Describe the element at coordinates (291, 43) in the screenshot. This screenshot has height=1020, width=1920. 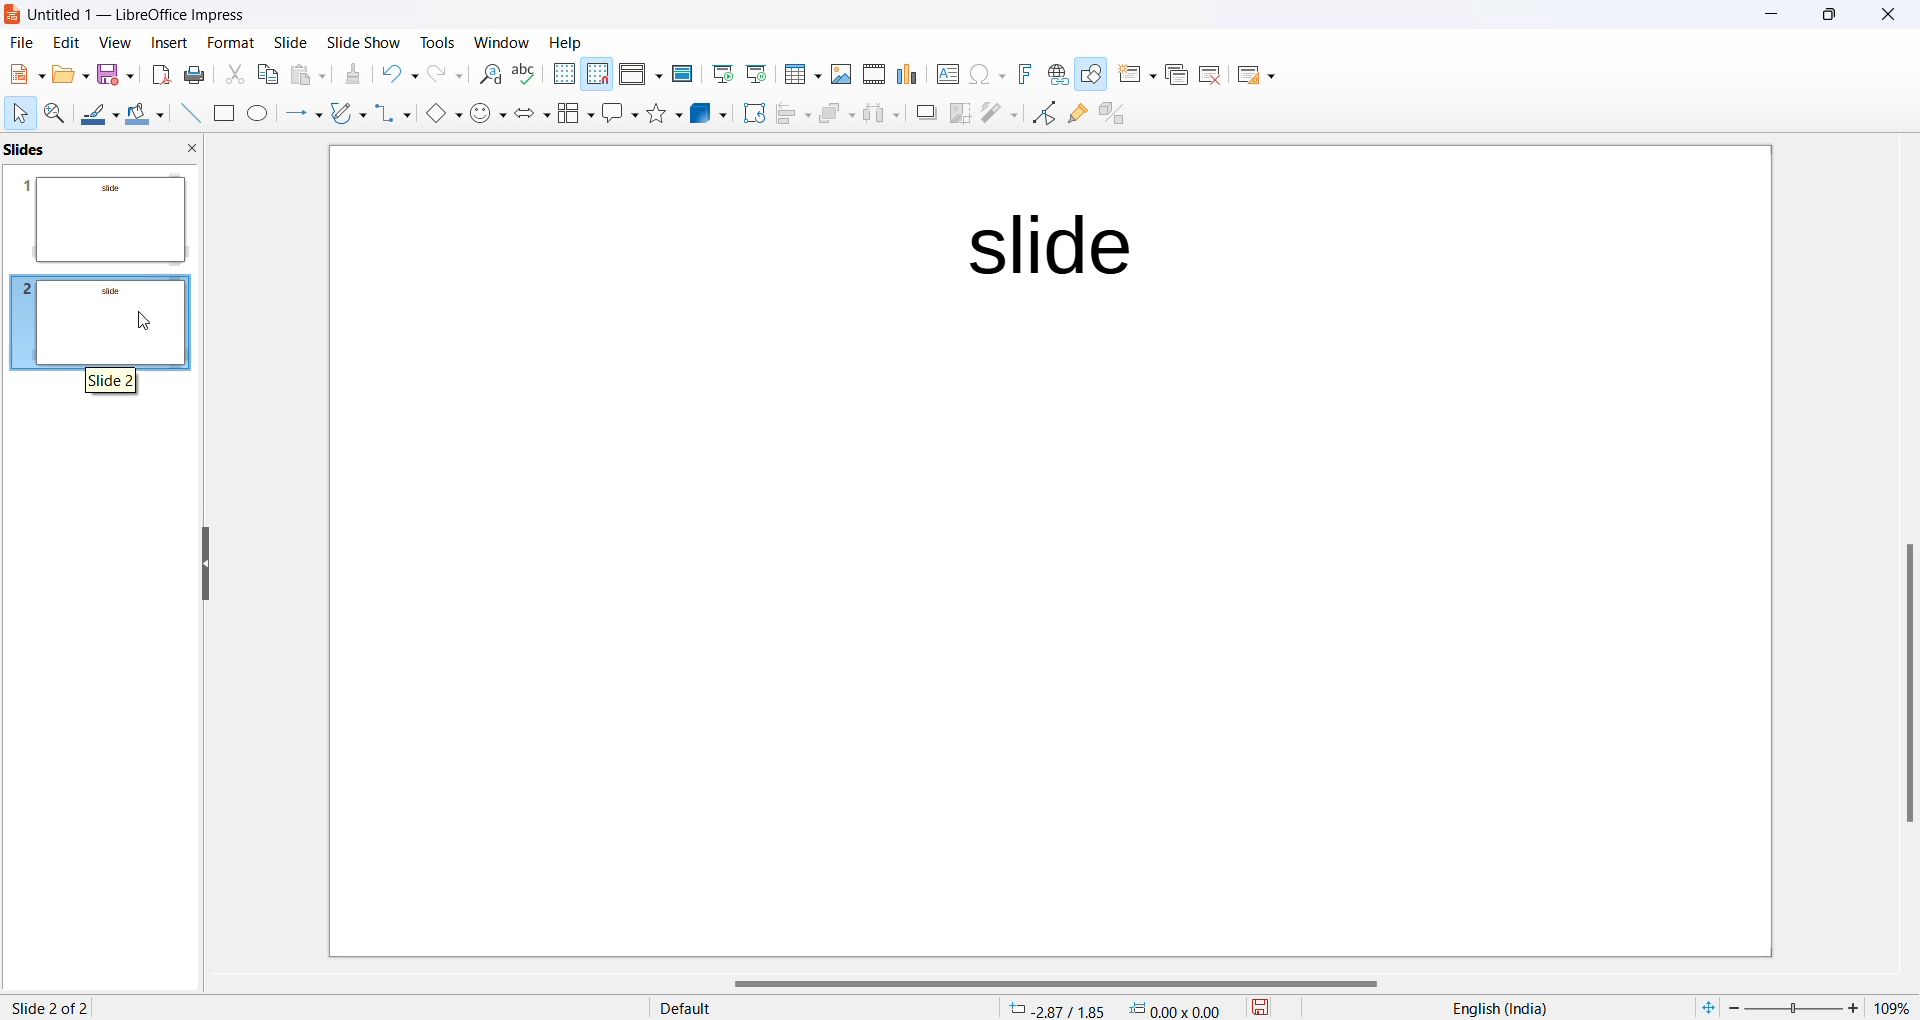
I see `Slide` at that location.